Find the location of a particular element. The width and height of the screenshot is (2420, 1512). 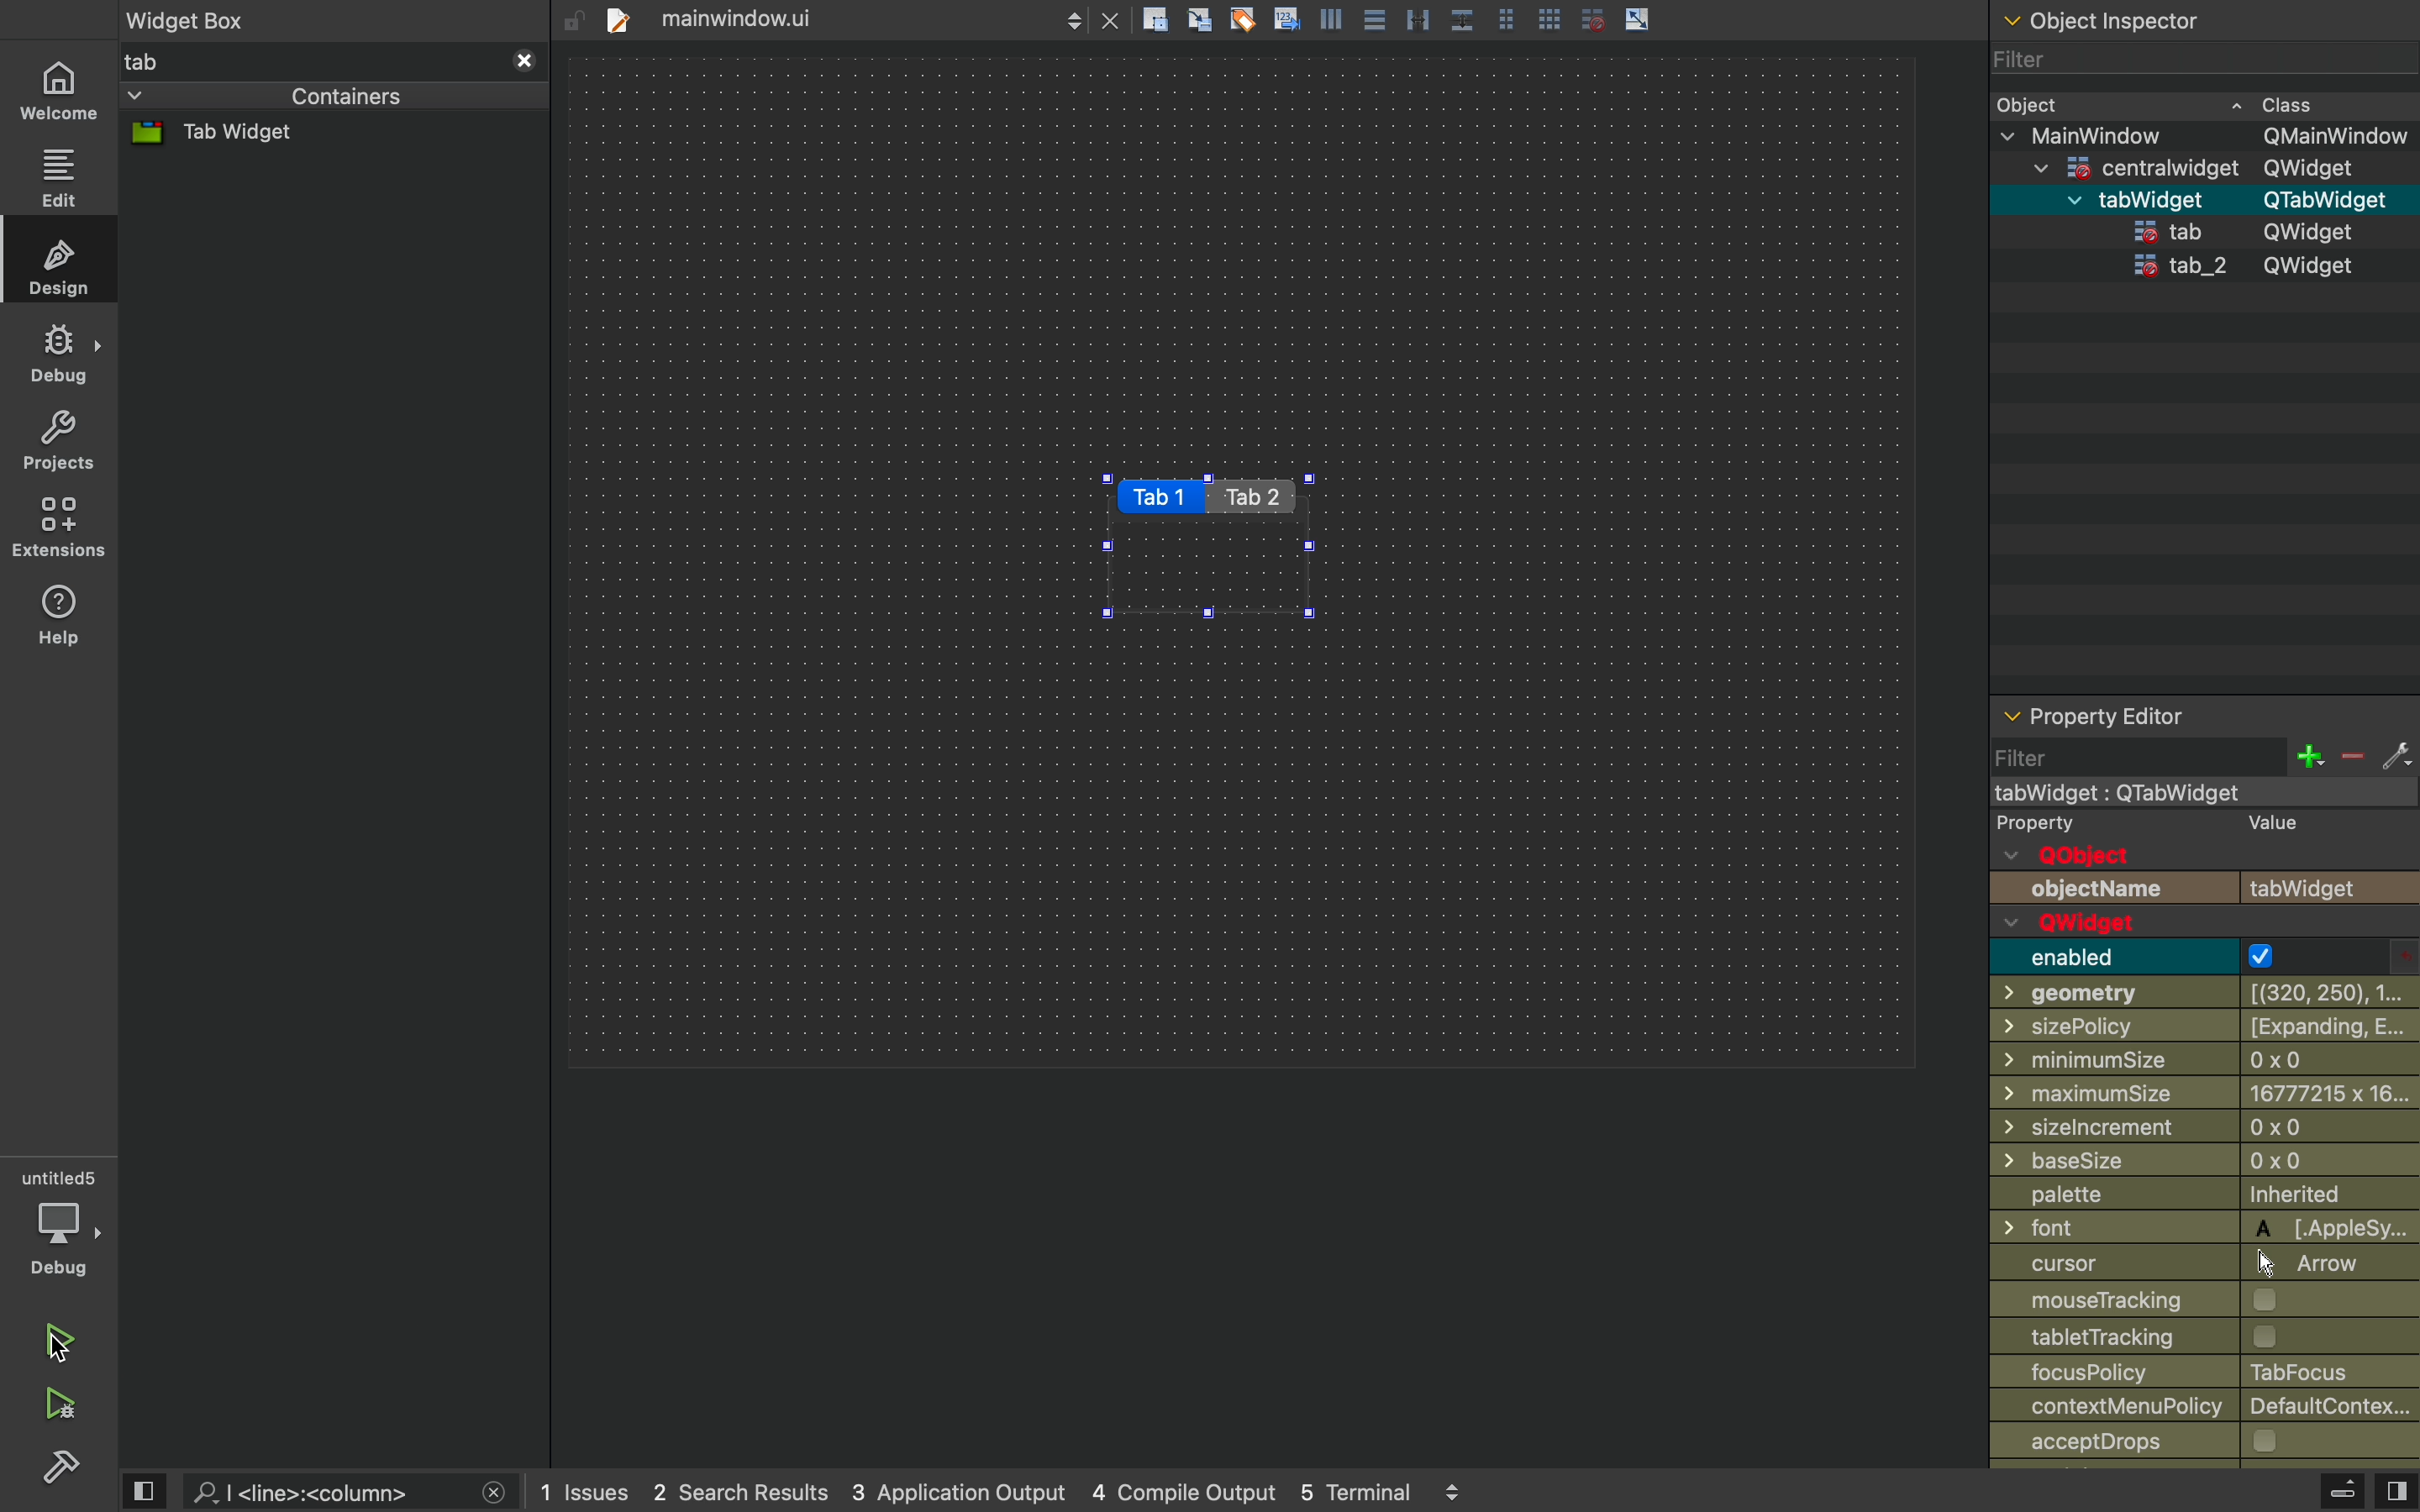

help is located at coordinates (58, 617).